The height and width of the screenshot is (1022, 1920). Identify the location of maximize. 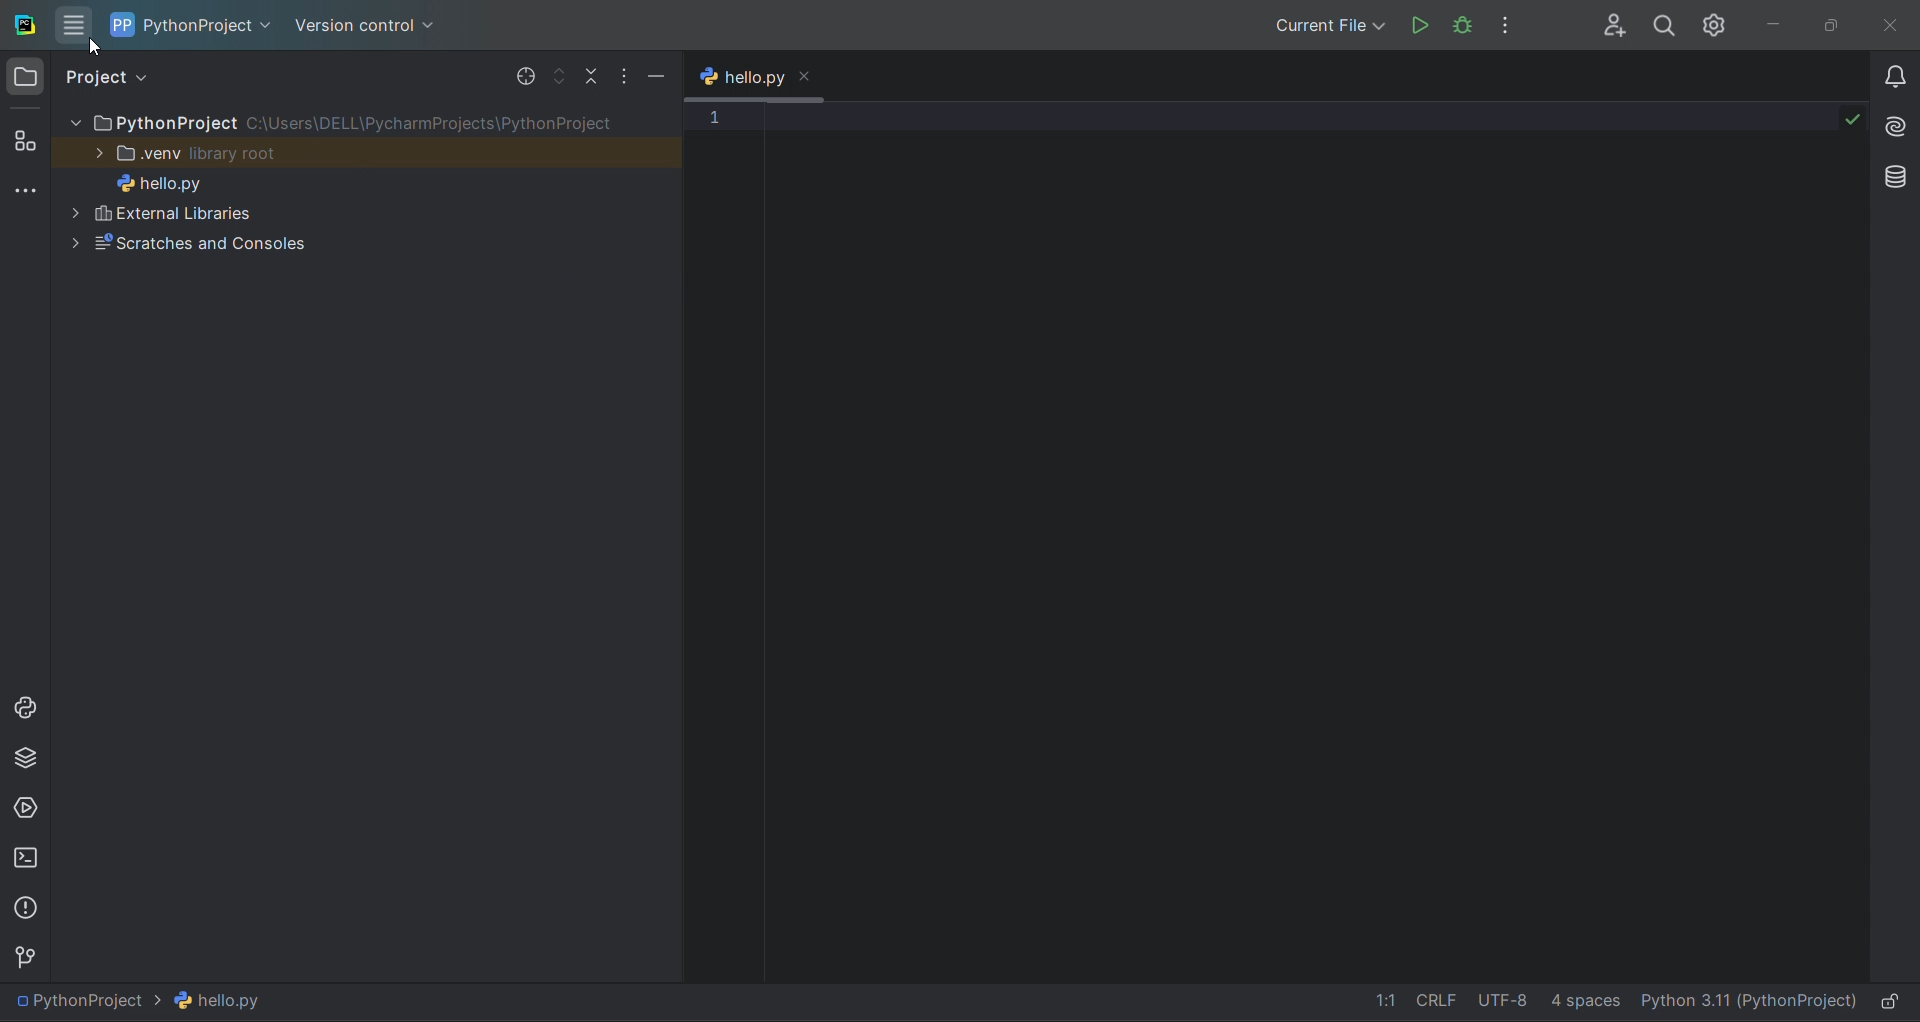
(1841, 23).